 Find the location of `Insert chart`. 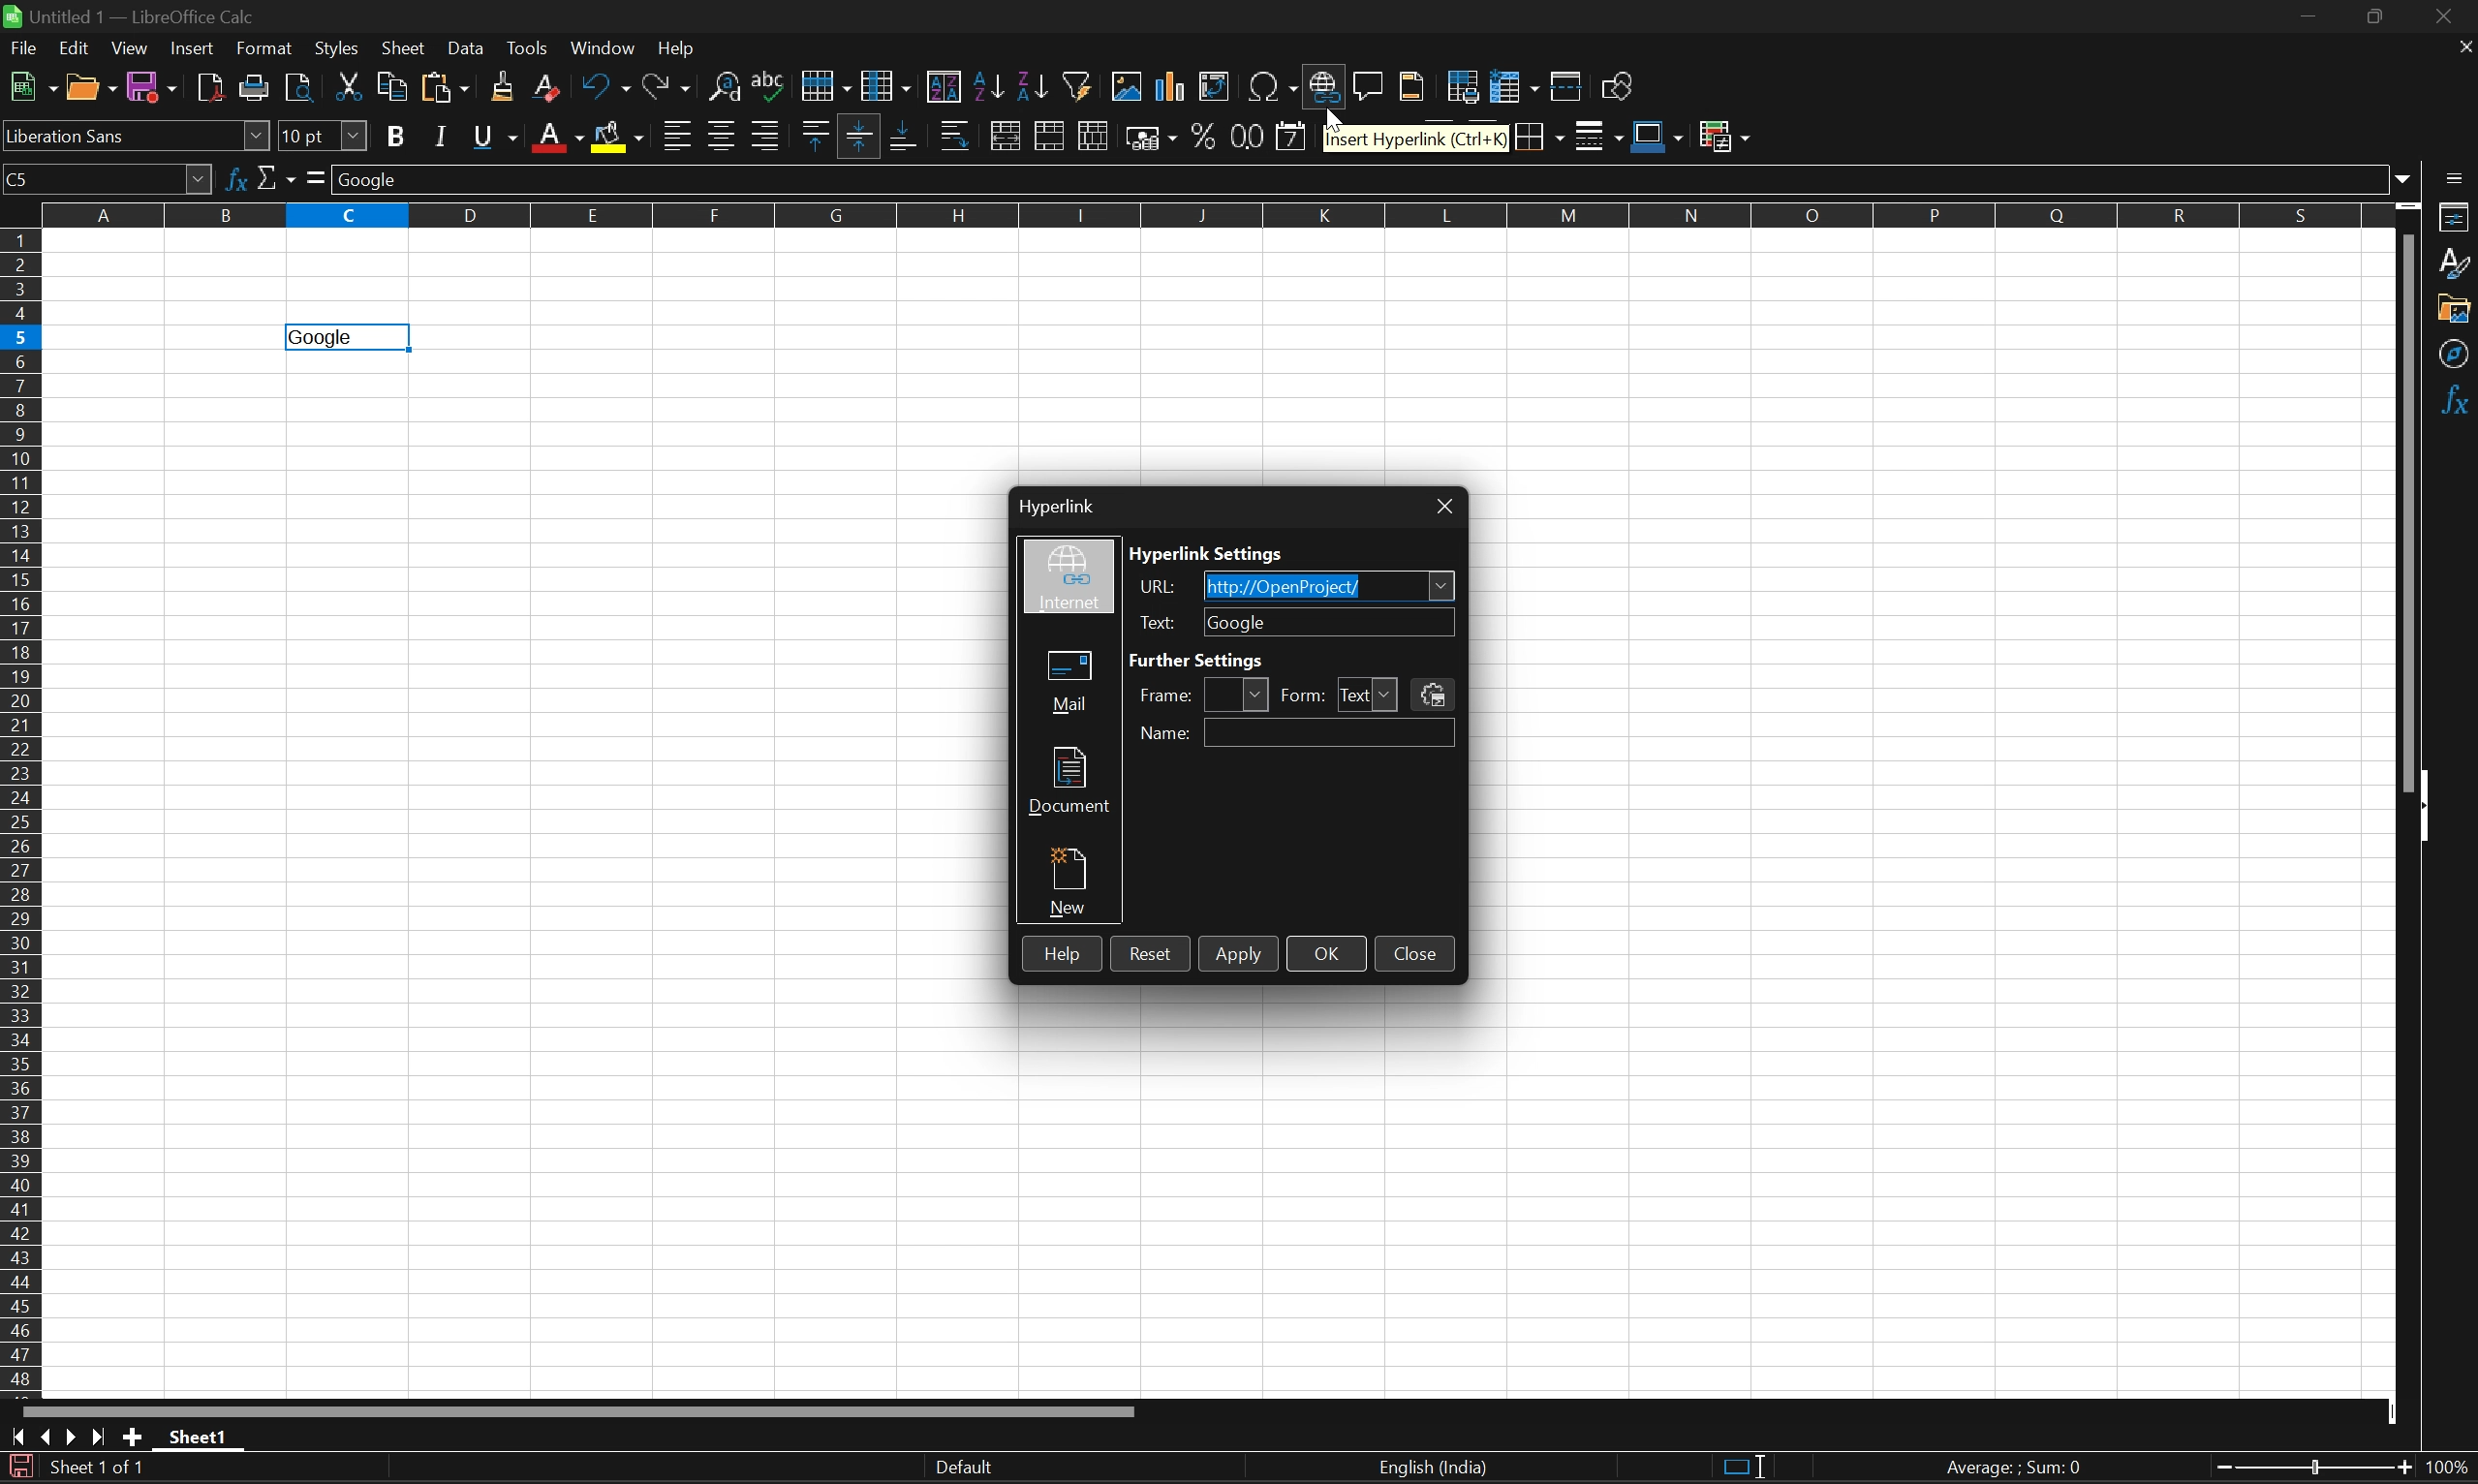

Insert chart is located at coordinates (1168, 84).